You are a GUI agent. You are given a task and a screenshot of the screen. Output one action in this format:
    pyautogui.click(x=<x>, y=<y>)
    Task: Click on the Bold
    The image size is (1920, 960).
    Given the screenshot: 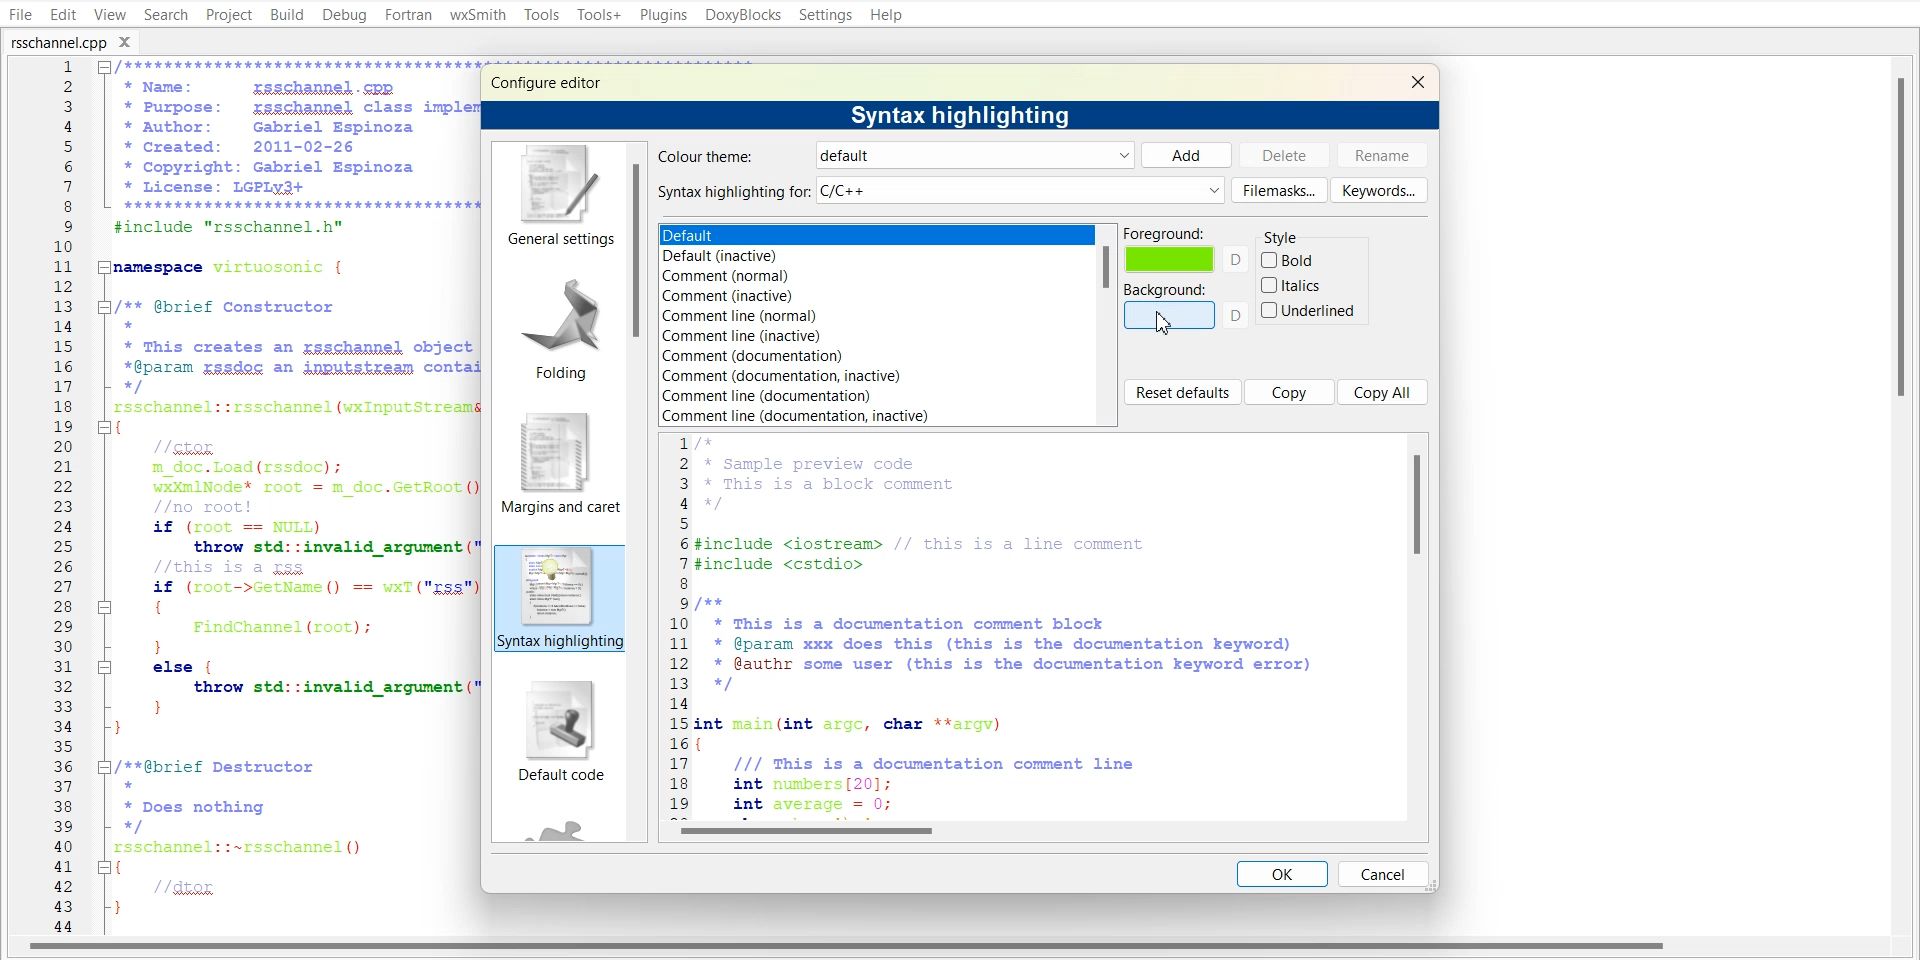 What is the action you would take?
    pyautogui.click(x=1289, y=260)
    